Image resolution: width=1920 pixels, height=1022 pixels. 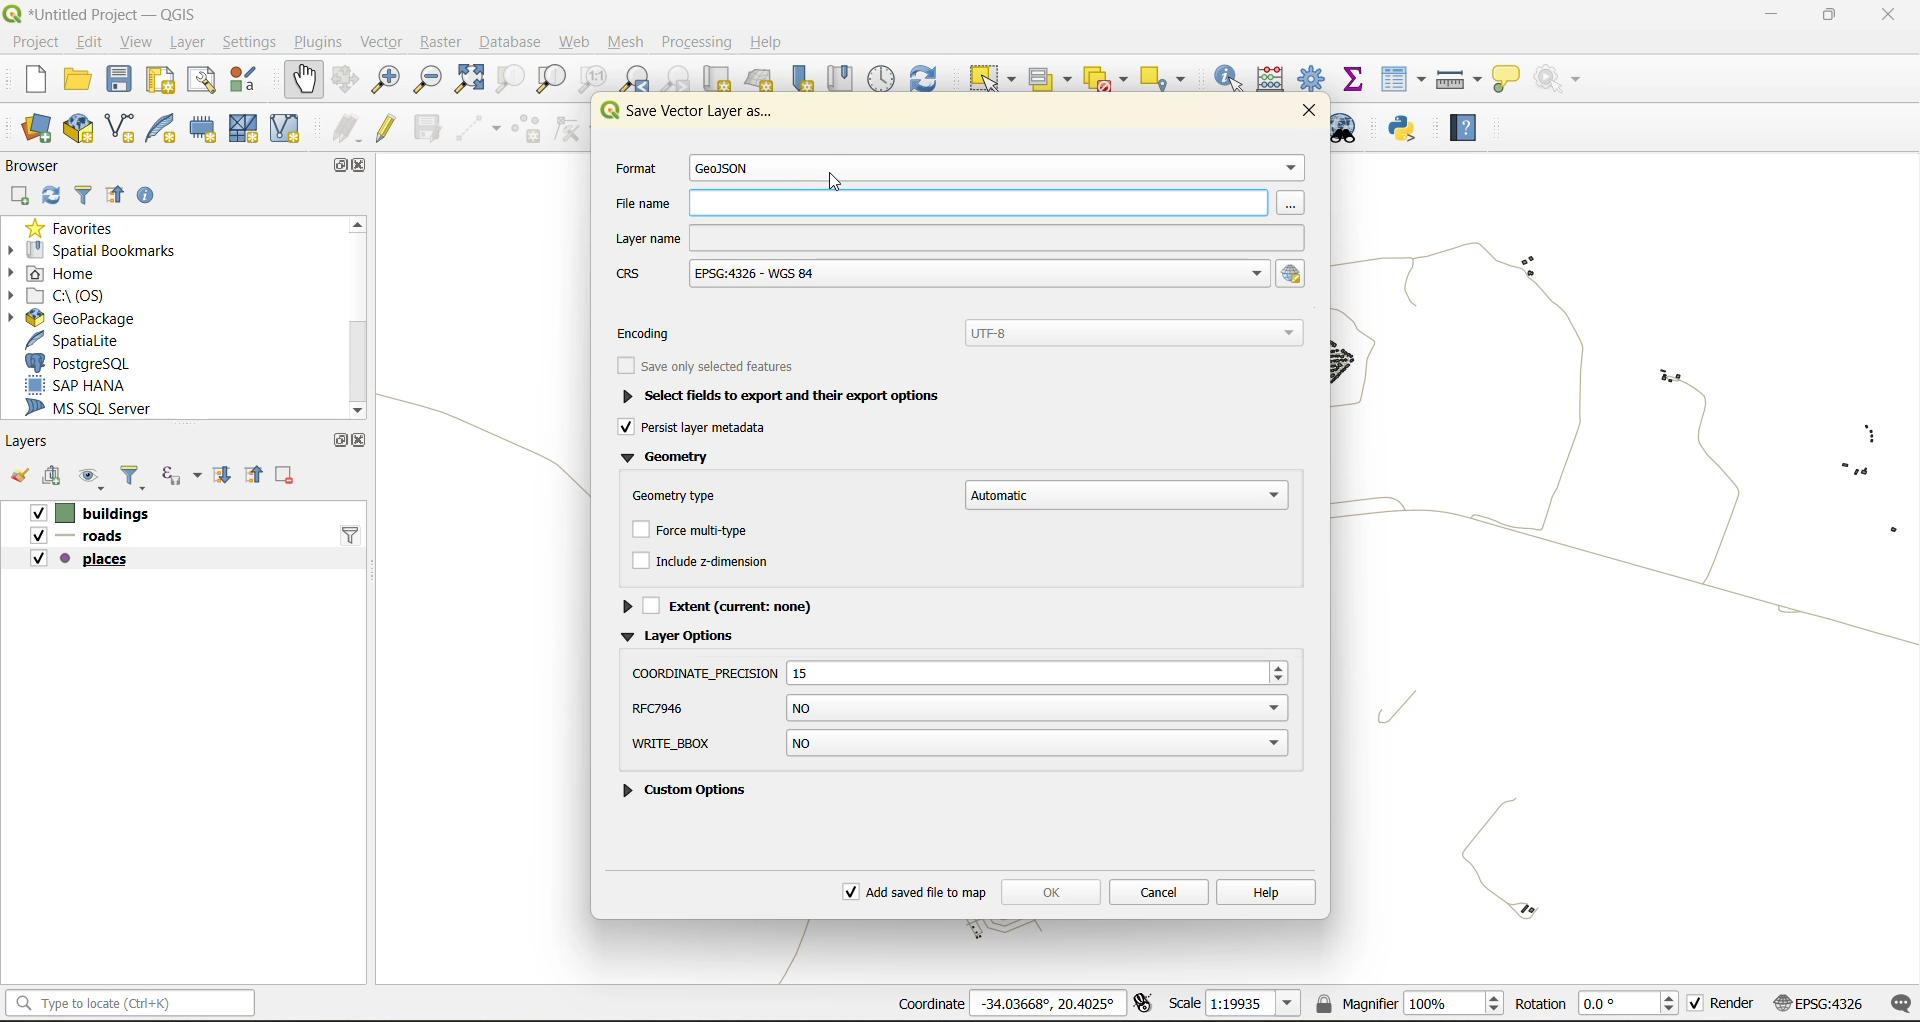 What do you see at coordinates (1318, 112) in the screenshot?
I see `close` at bounding box center [1318, 112].